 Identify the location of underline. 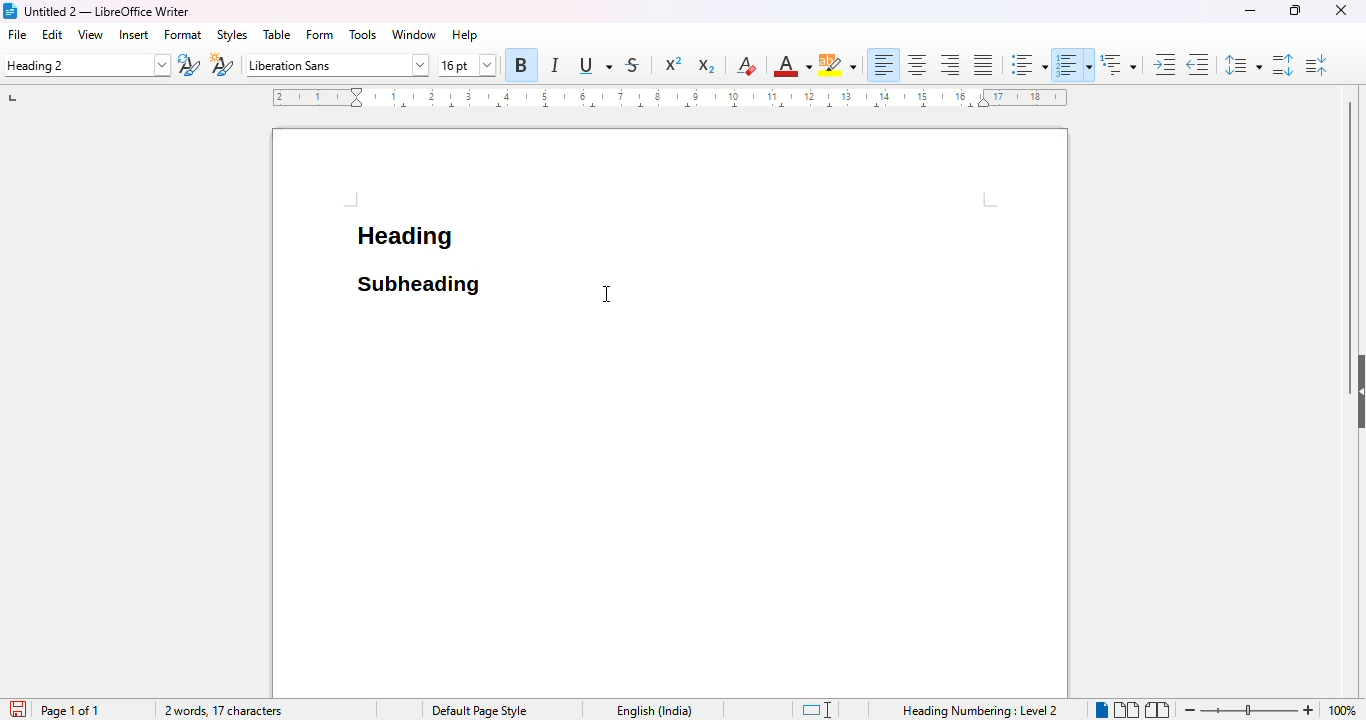
(593, 66).